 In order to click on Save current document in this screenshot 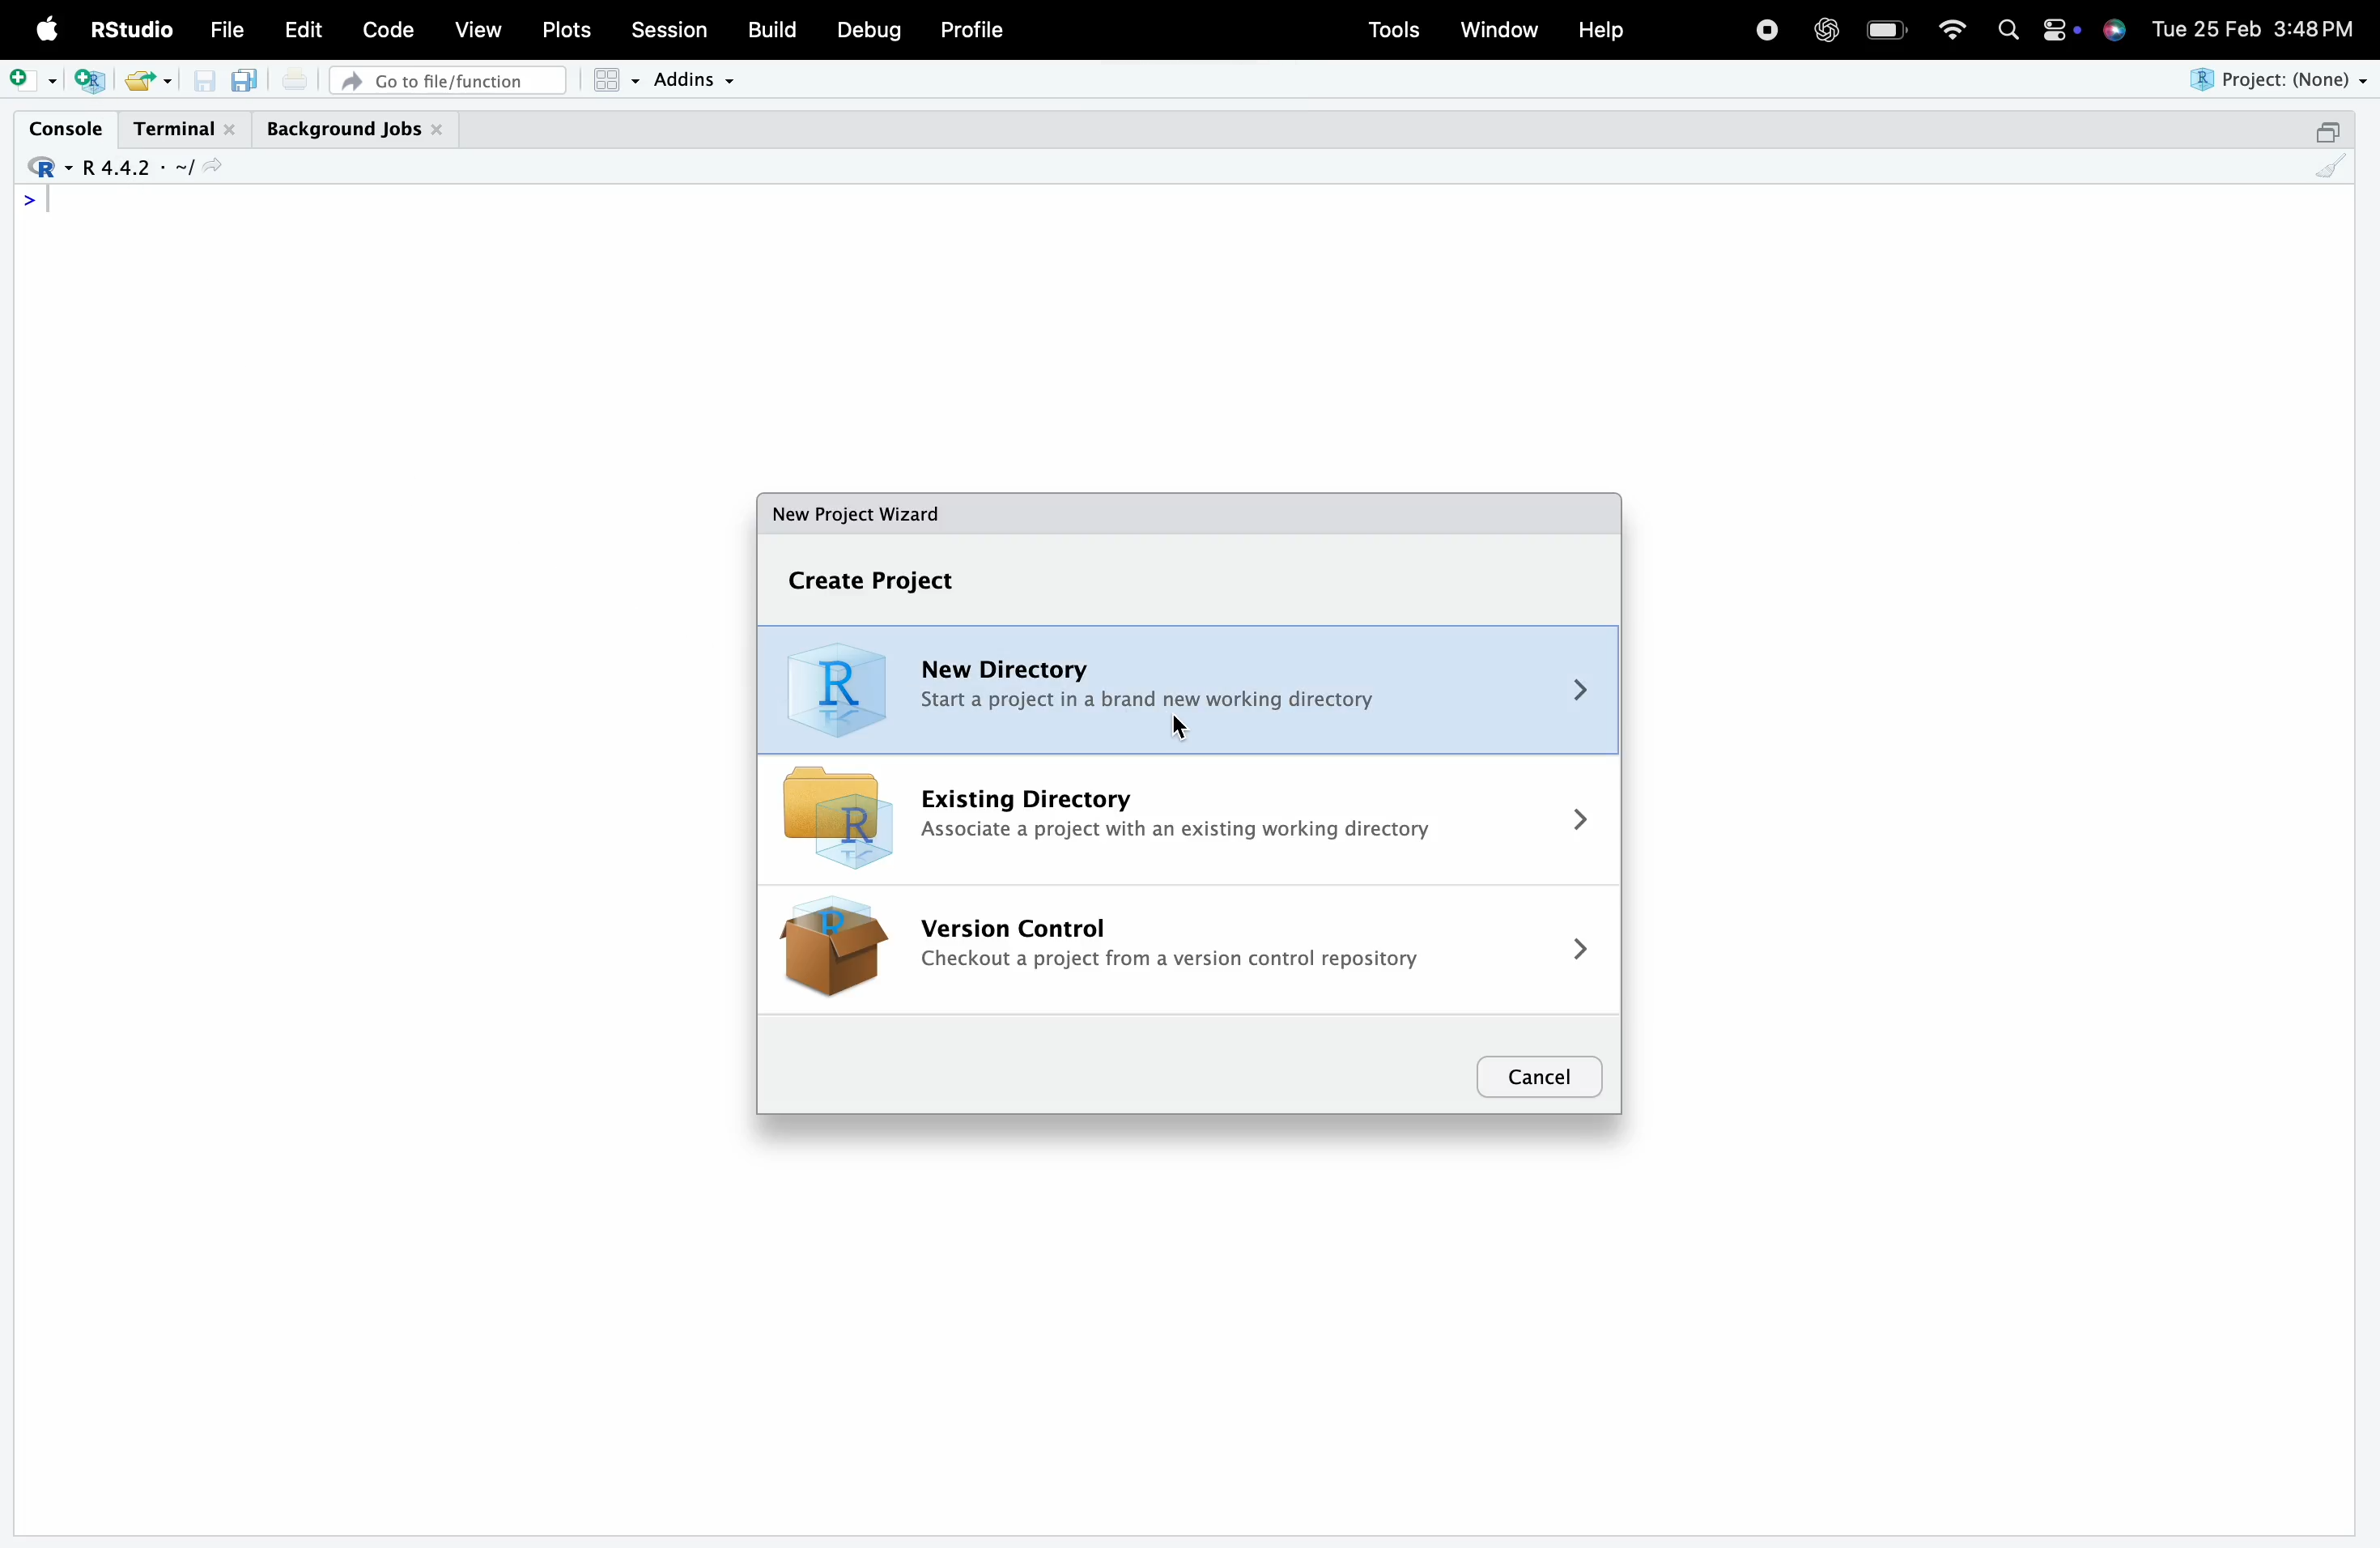, I will do `click(204, 81)`.